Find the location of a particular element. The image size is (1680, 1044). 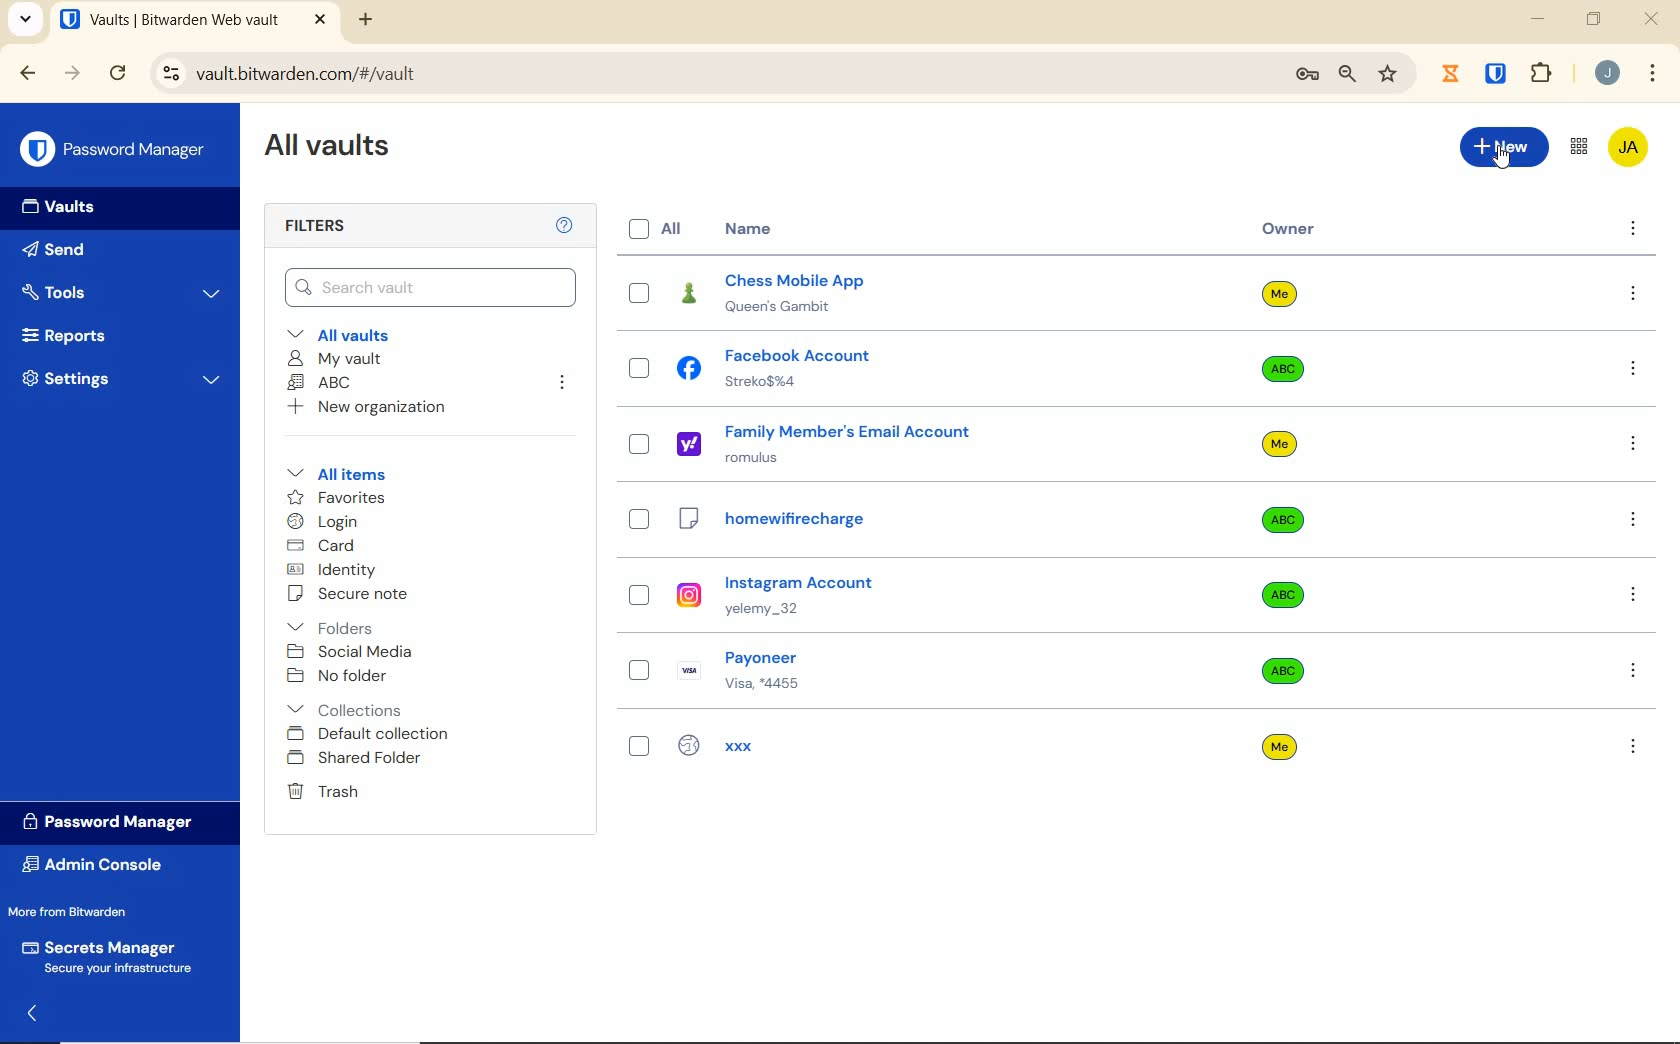

xxx is located at coordinates (806, 746).